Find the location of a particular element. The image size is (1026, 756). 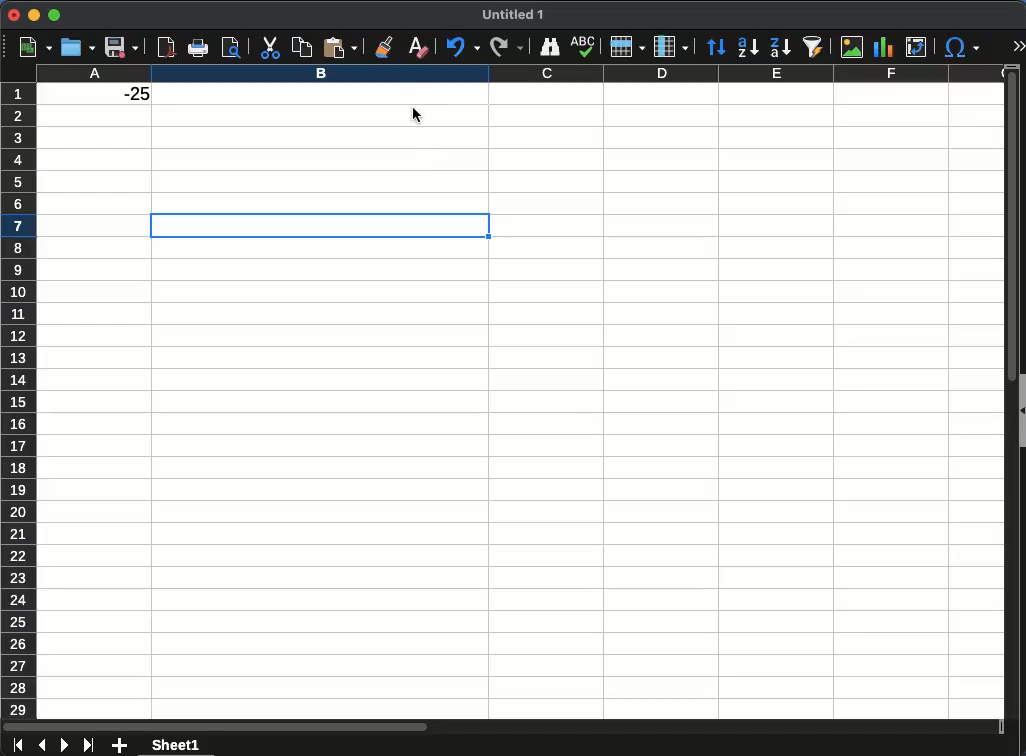

save is located at coordinates (122, 47).